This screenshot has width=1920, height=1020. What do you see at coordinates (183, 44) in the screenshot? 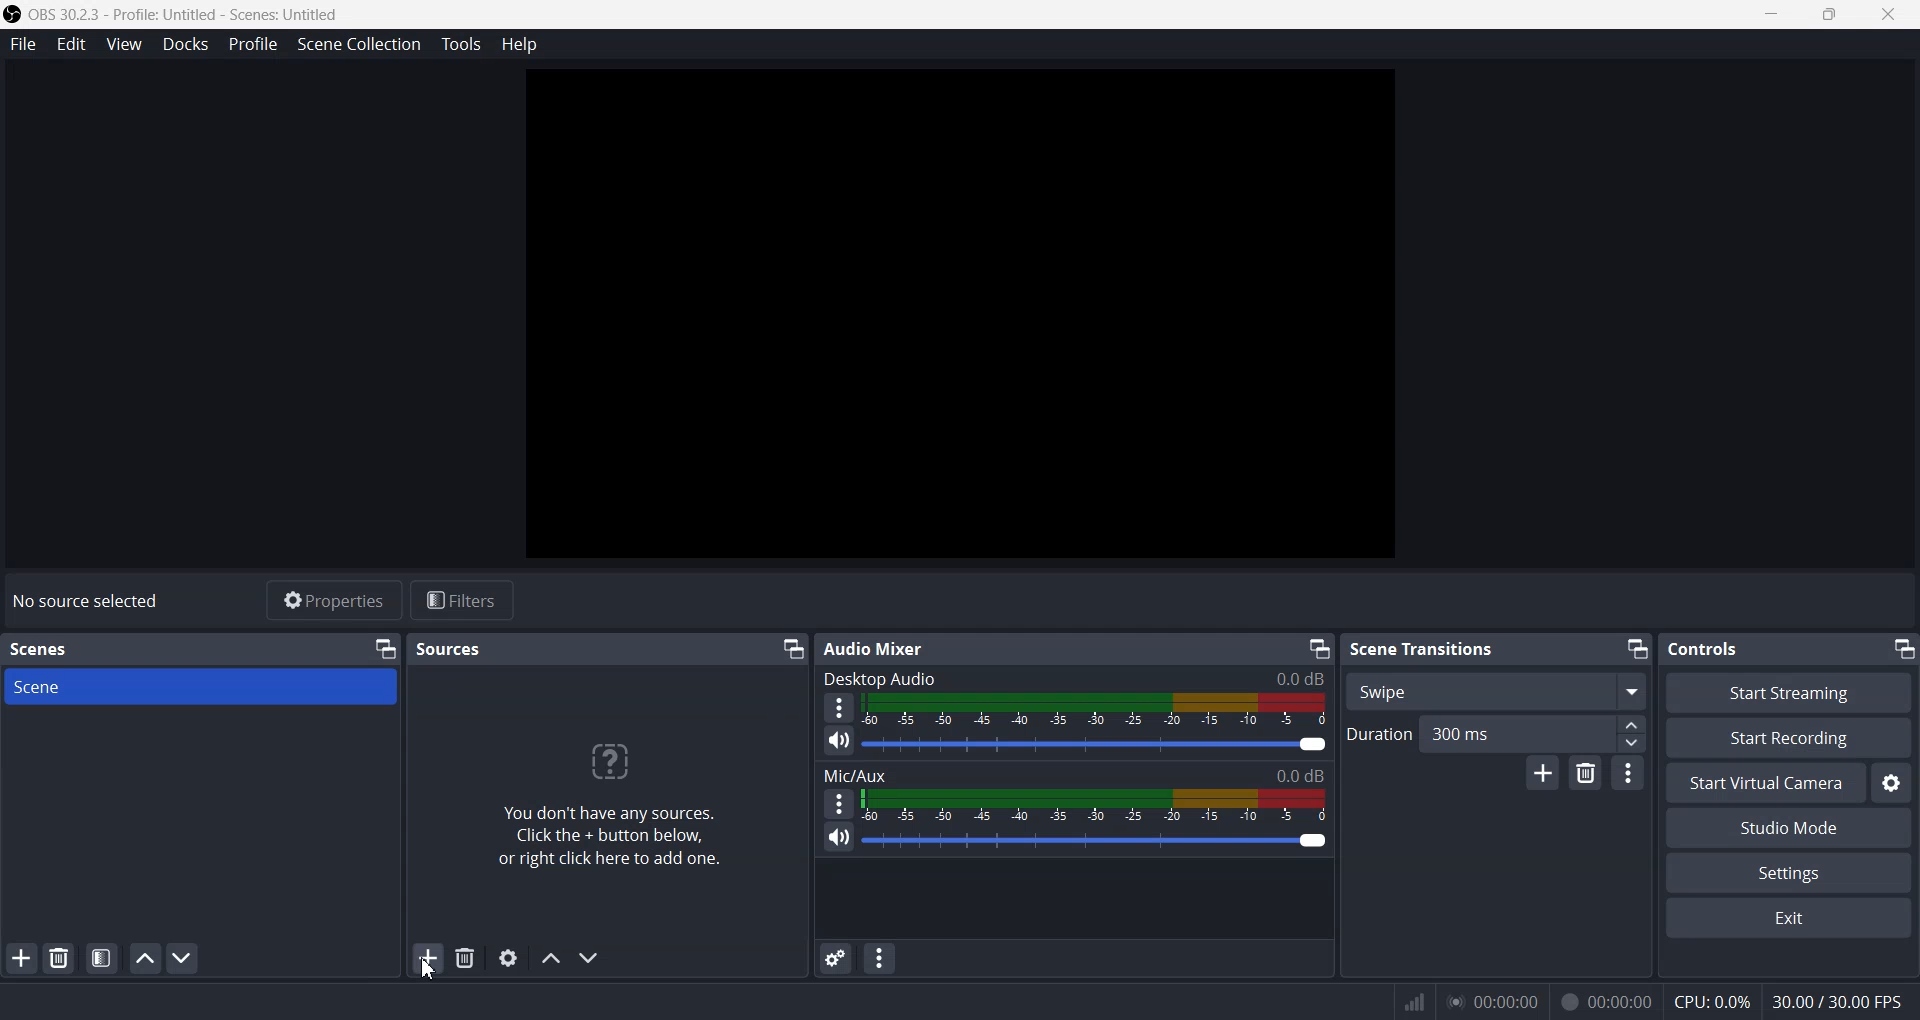
I see `Docks` at bounding box center [183, 44].